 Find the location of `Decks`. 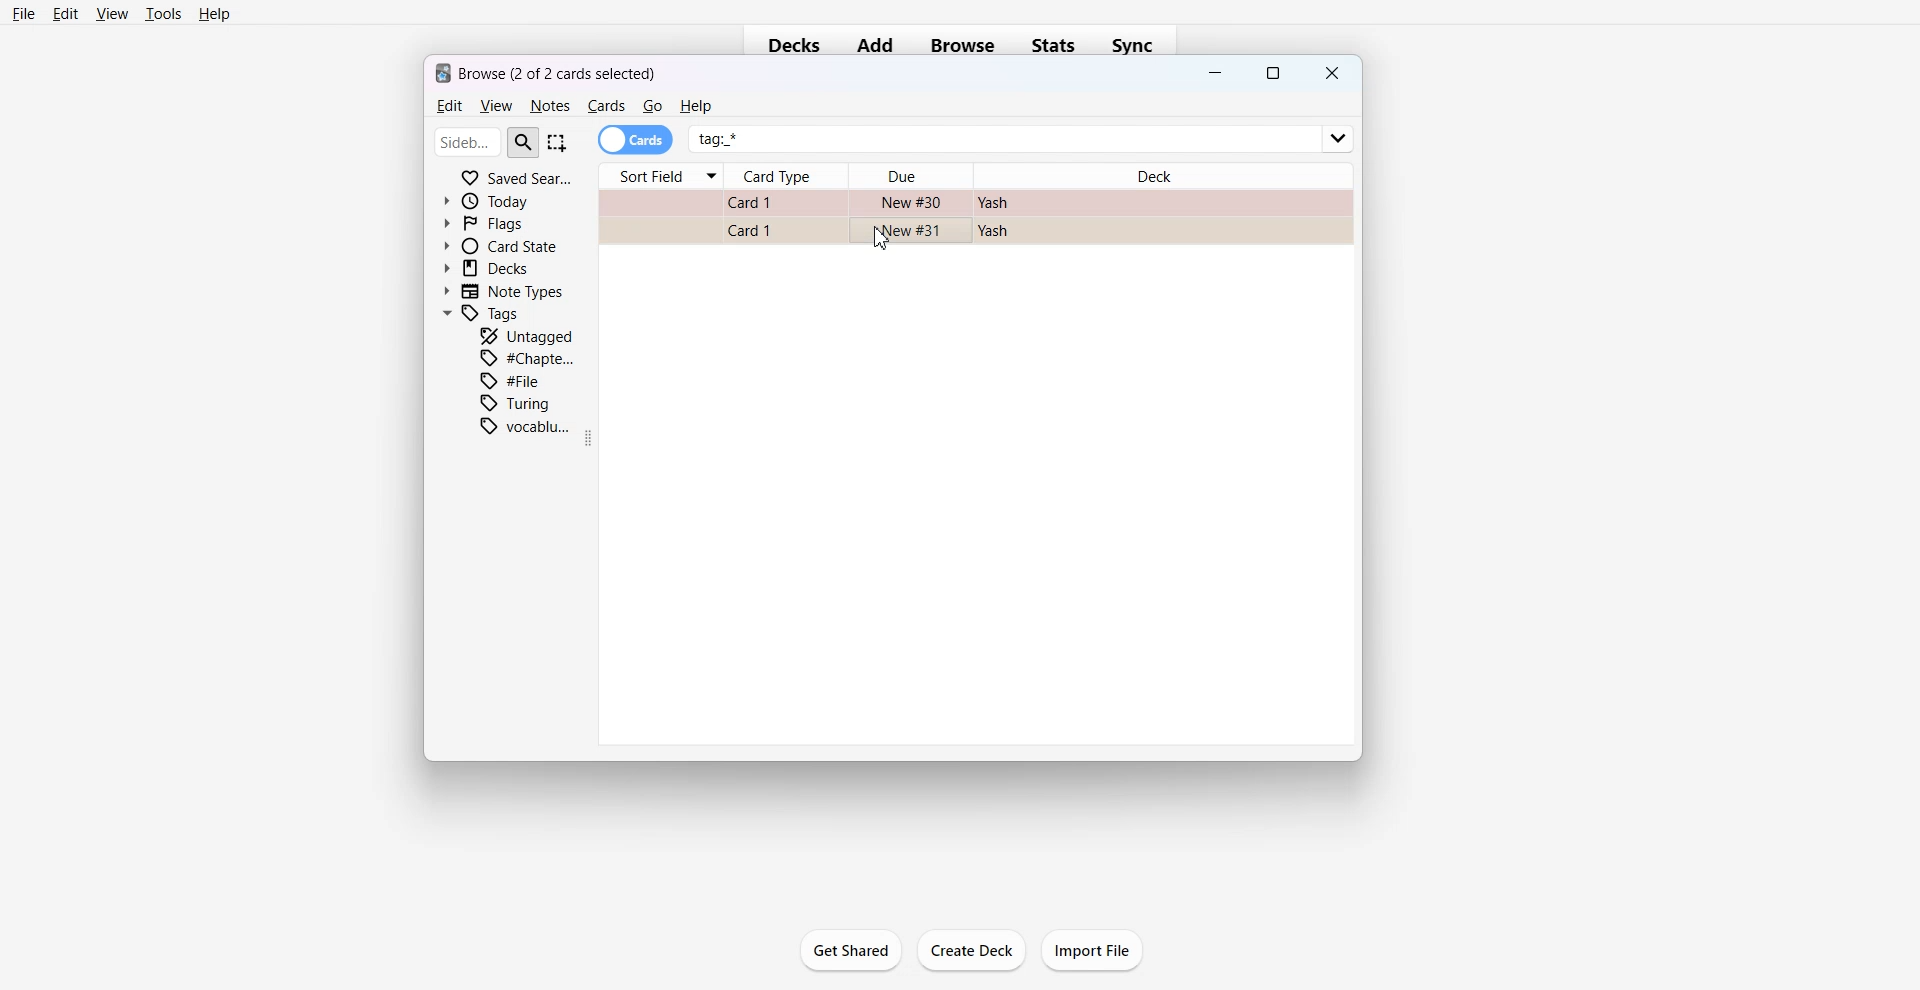

Decks is located at coordinates (788, 47).